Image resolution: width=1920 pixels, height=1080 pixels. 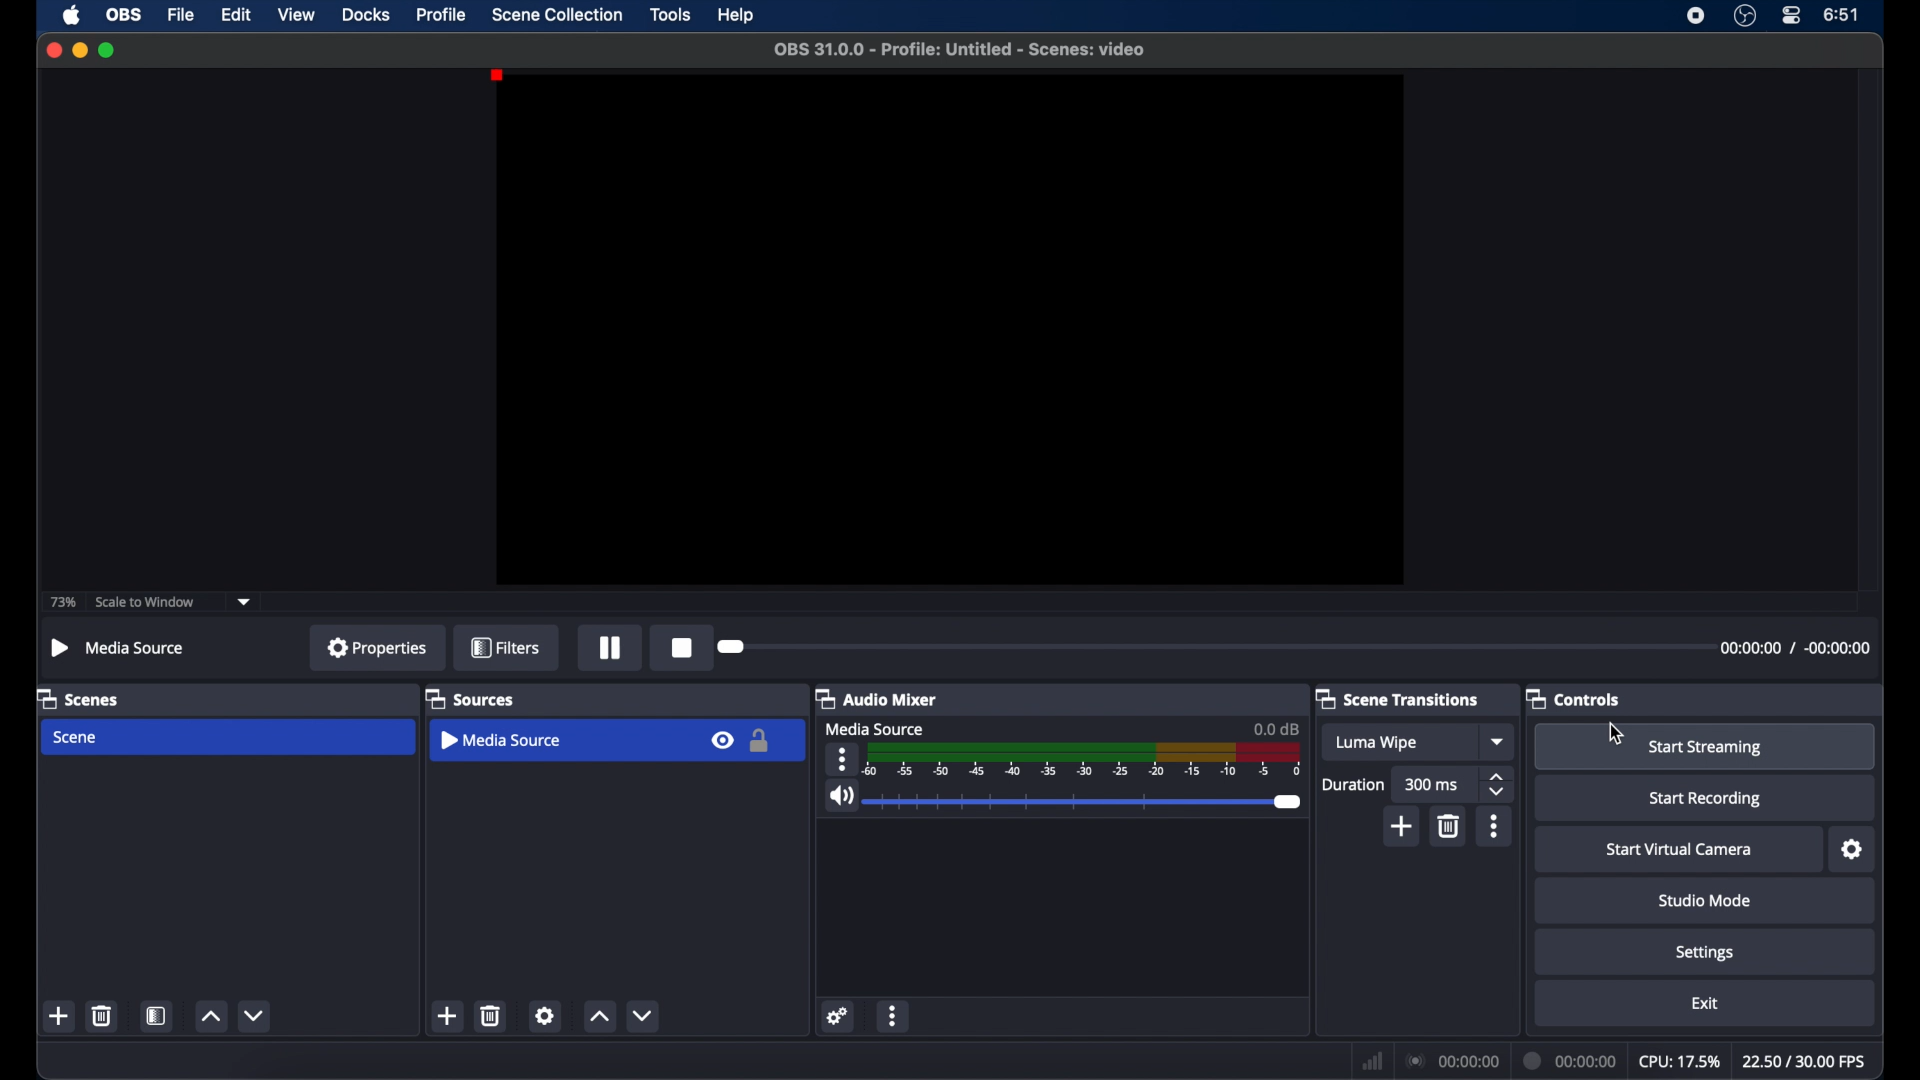 What do you see at coordinates (1498, 741) in the screenshot?
I see `dropdown` at bounding box center [1498, 741].